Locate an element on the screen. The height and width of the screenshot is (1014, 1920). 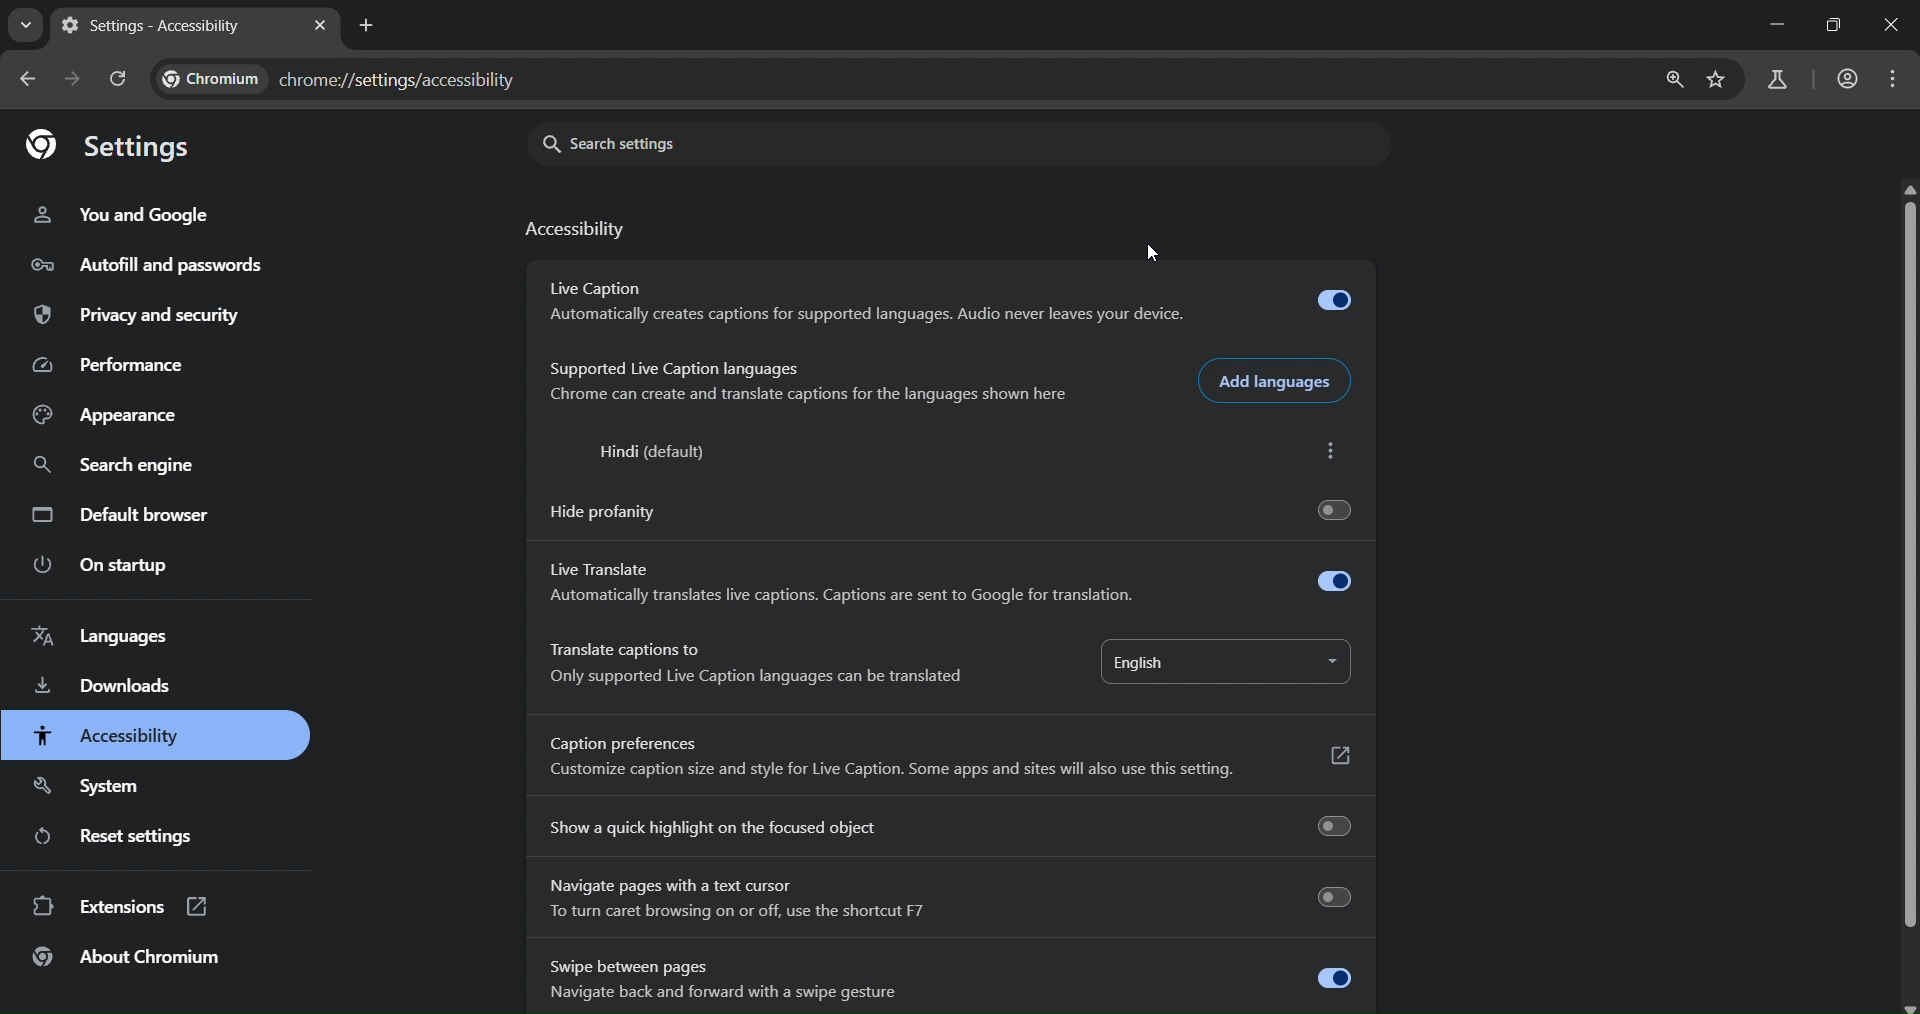
accounts is located at coordinates (1843, 80).